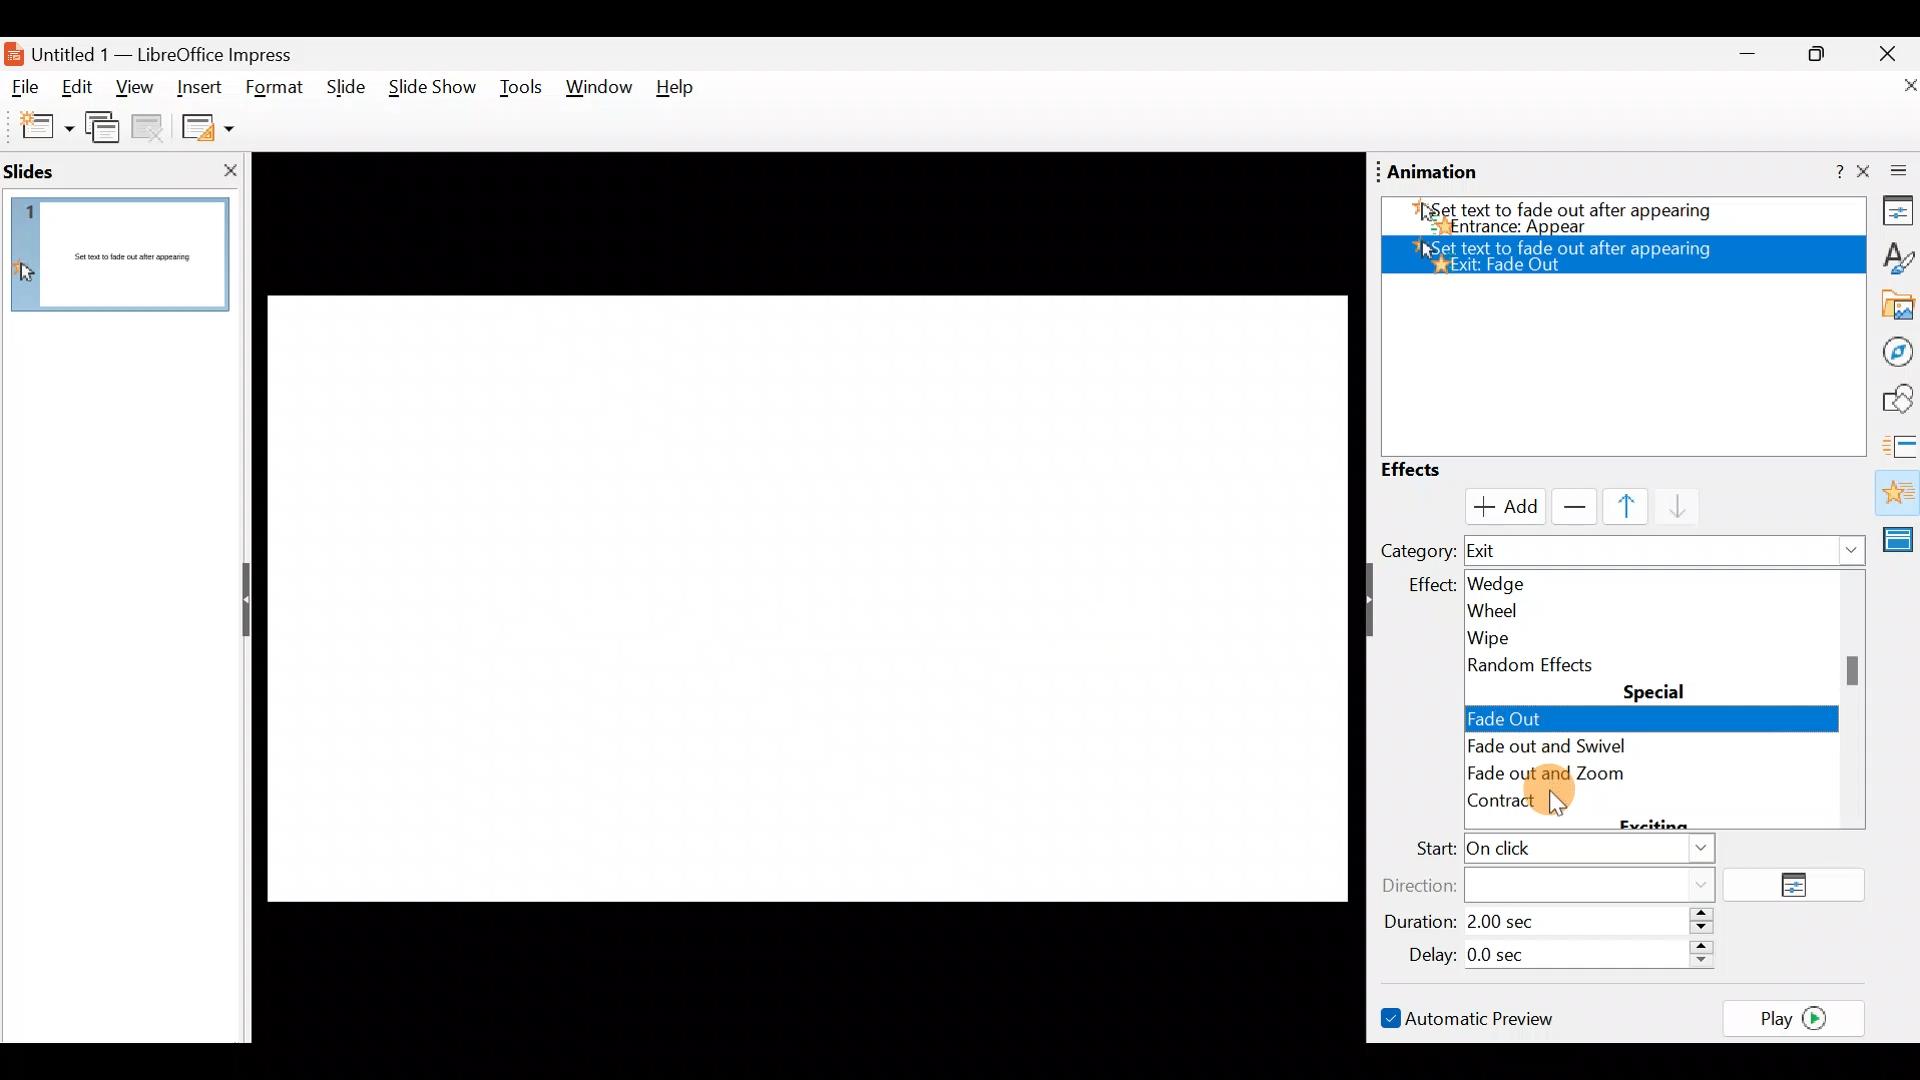 The image size is (1920, 1080). I want to click on Direction, so click(1561, 883).